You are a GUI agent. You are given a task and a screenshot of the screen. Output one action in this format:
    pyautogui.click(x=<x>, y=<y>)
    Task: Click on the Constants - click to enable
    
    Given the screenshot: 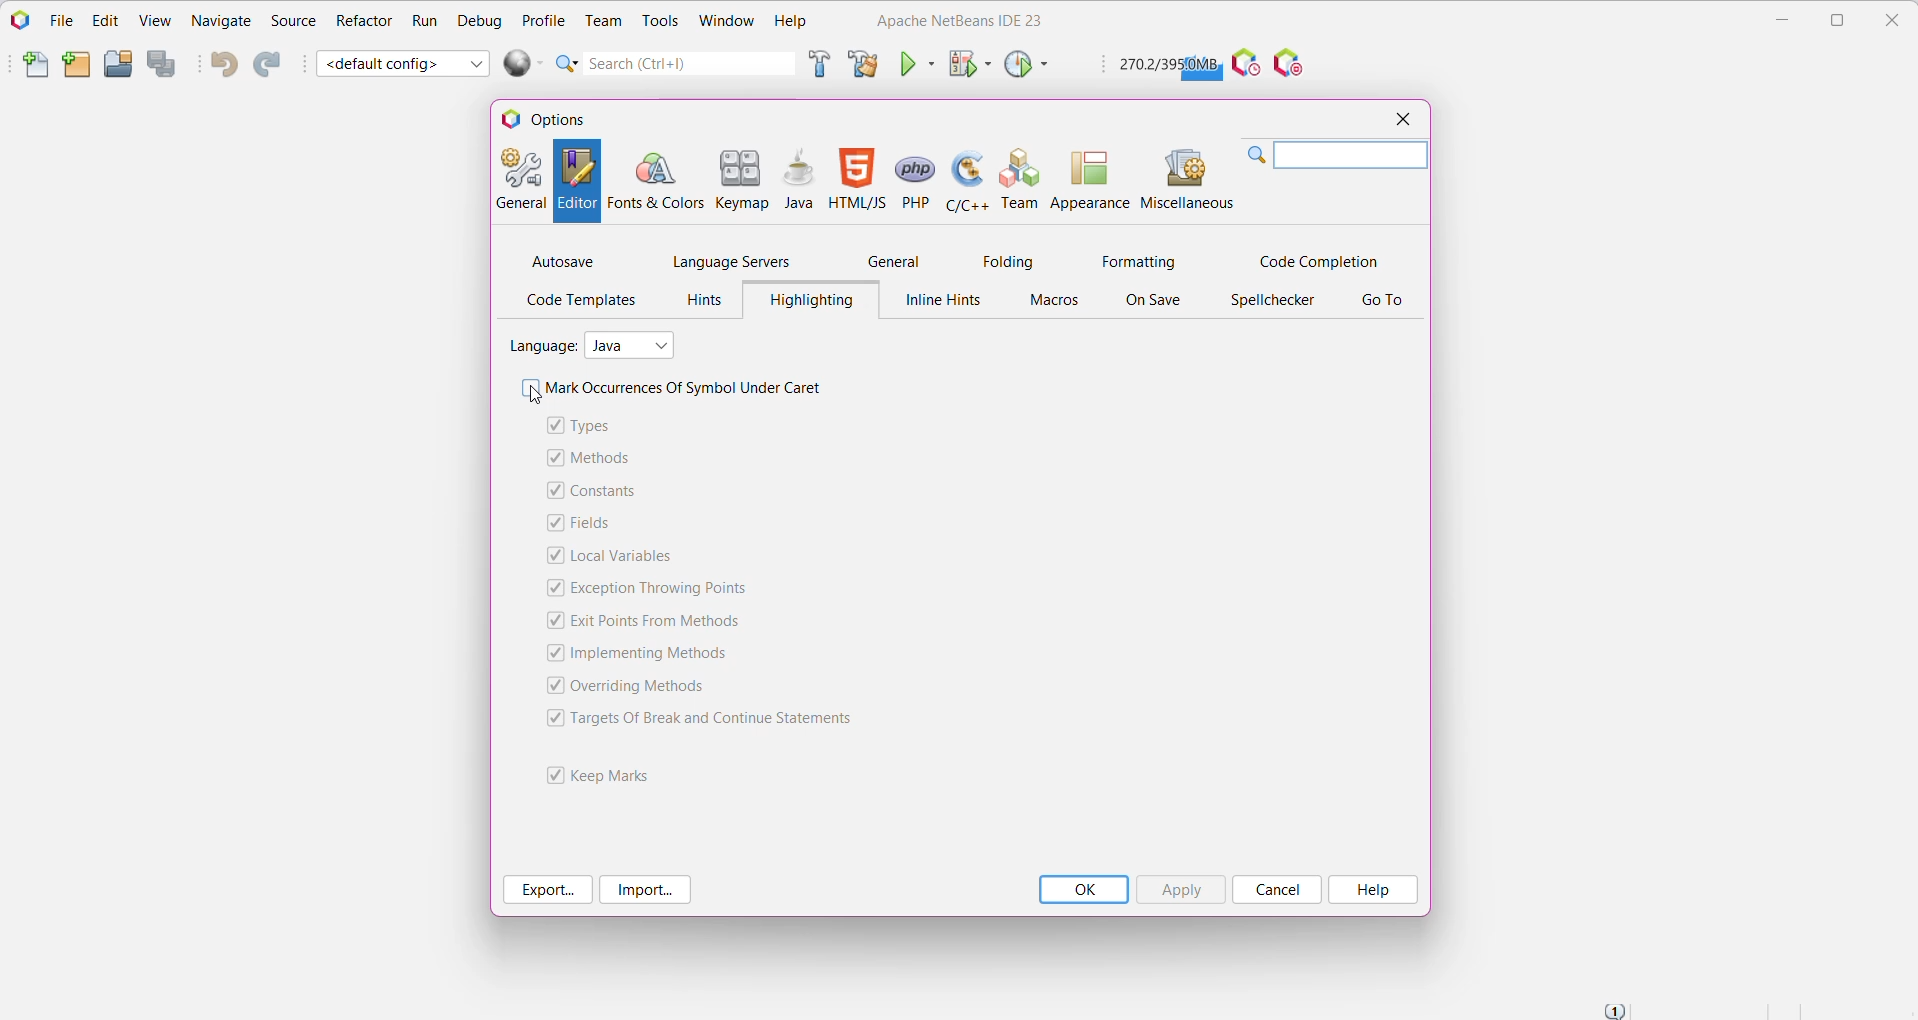 What is the action you would take?
    pyautogui.click(x=611, y=492)
    